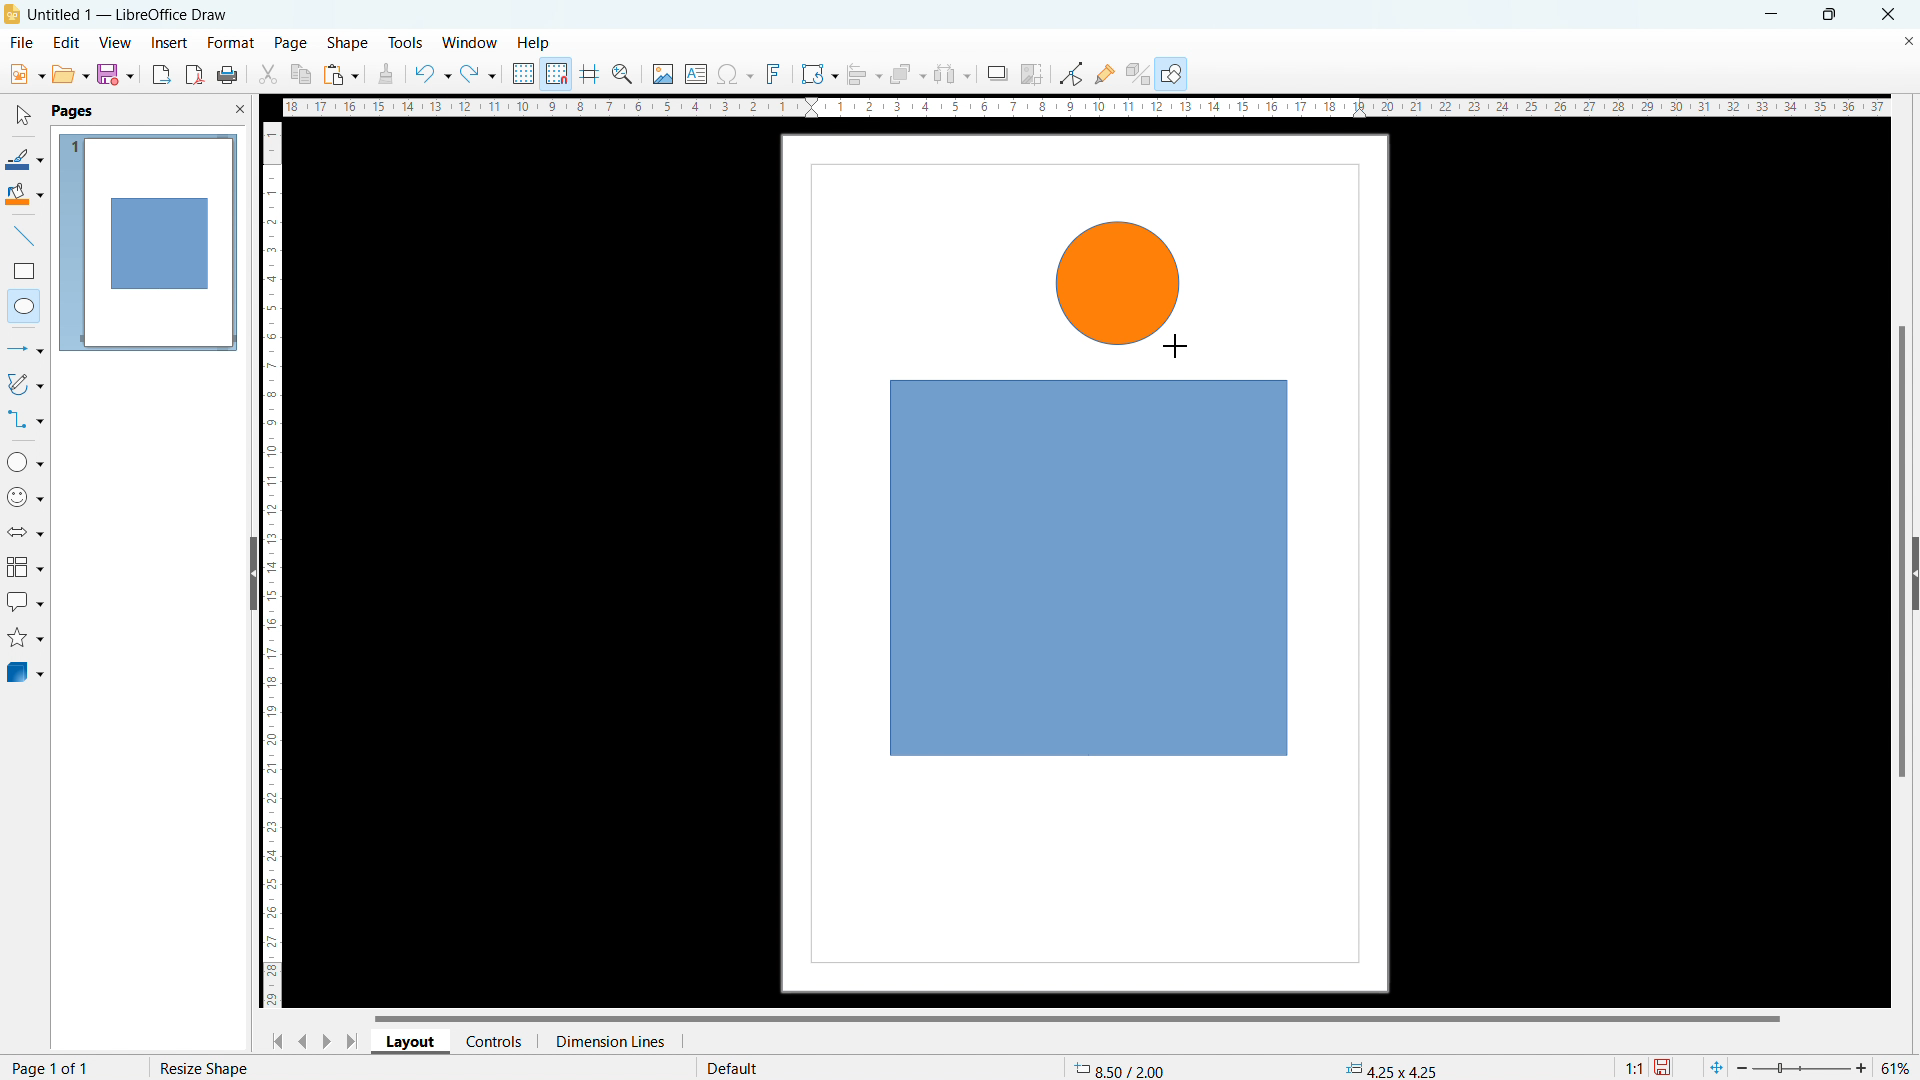 This screenshot has width=1920, height=1080. I want to click on zoom and pan, so click(622, 76).